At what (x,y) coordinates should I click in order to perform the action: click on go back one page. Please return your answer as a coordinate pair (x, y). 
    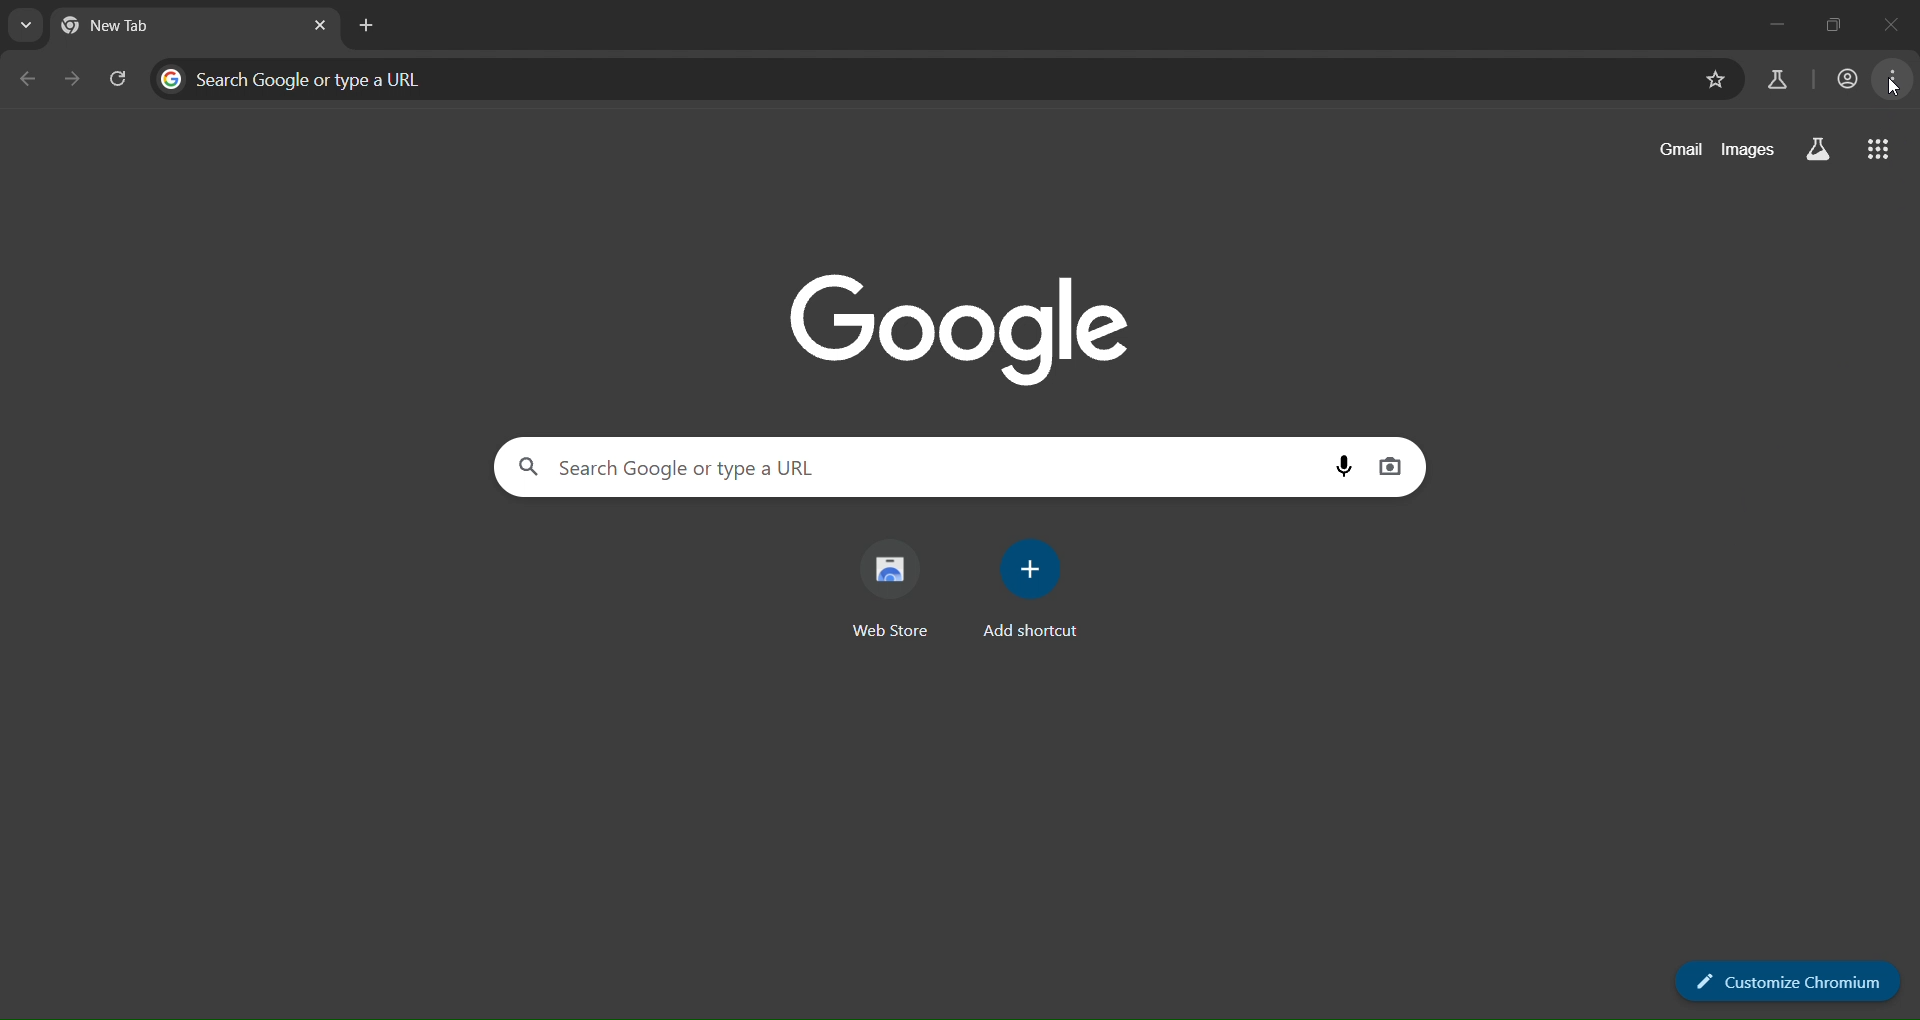
    Looking at the image, I should click on (28, 78).